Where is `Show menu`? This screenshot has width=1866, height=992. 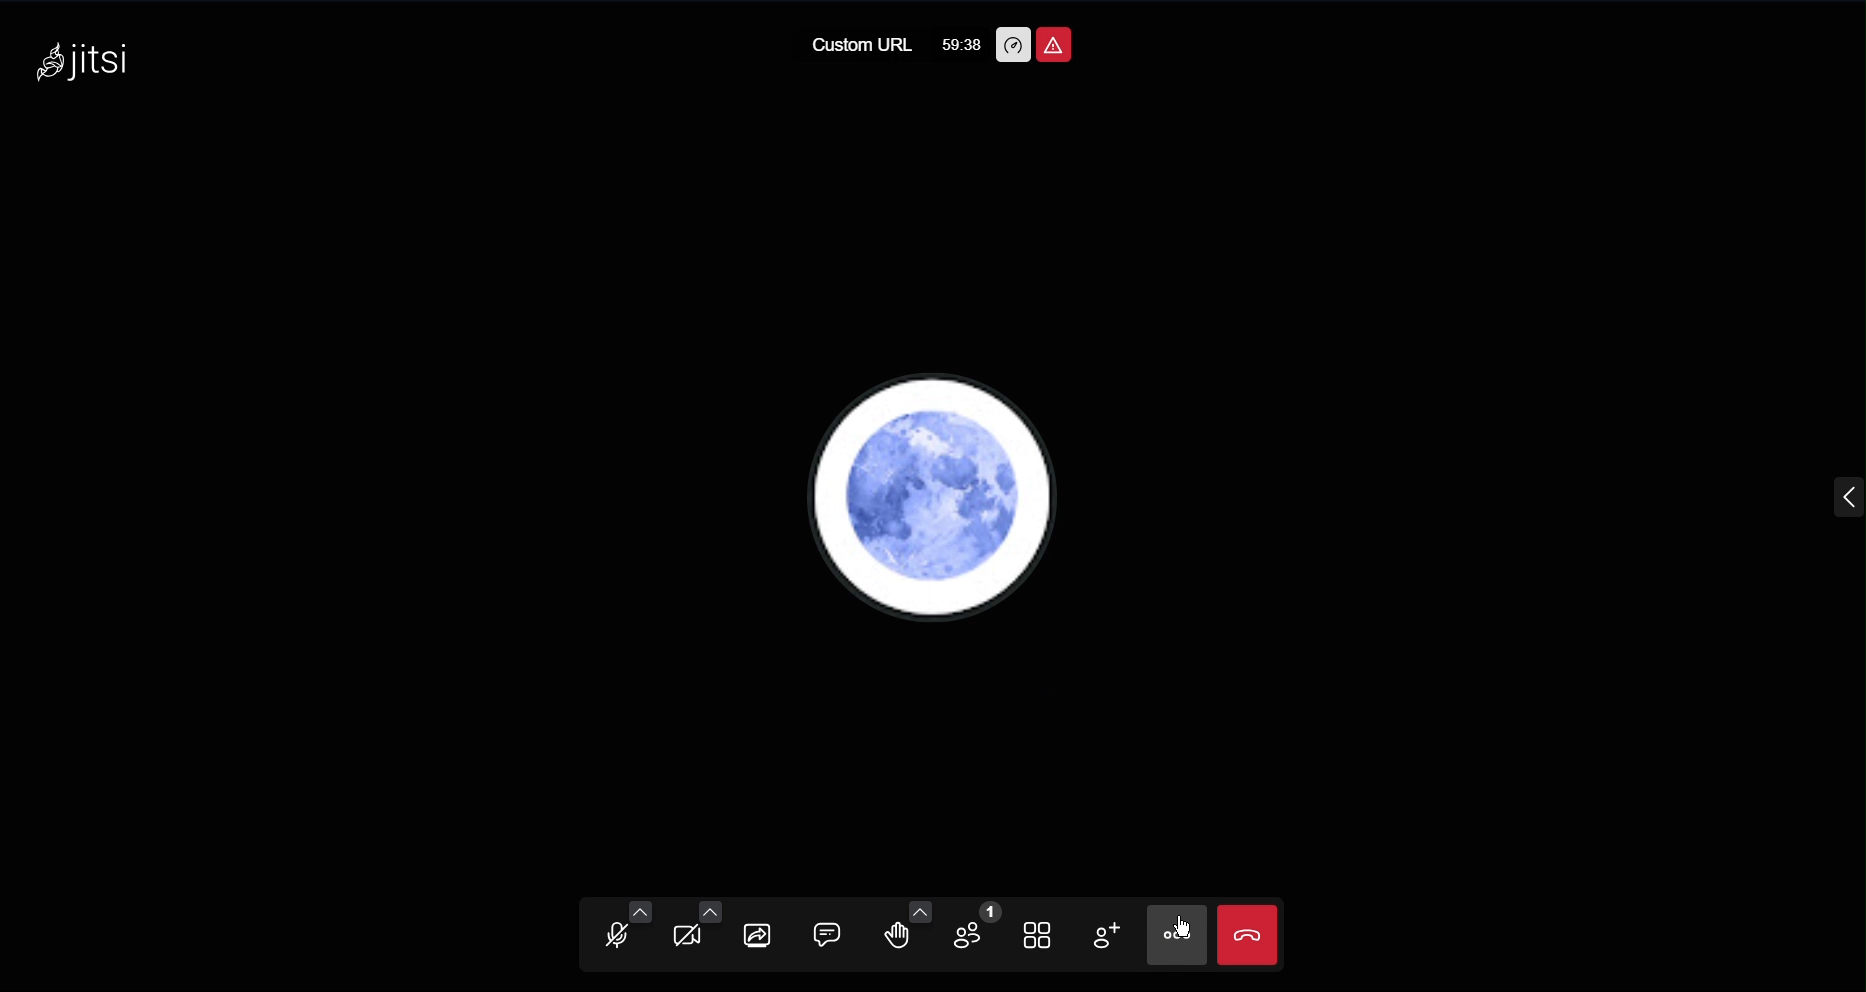
Show menu is located at coordinates (1844, 500).